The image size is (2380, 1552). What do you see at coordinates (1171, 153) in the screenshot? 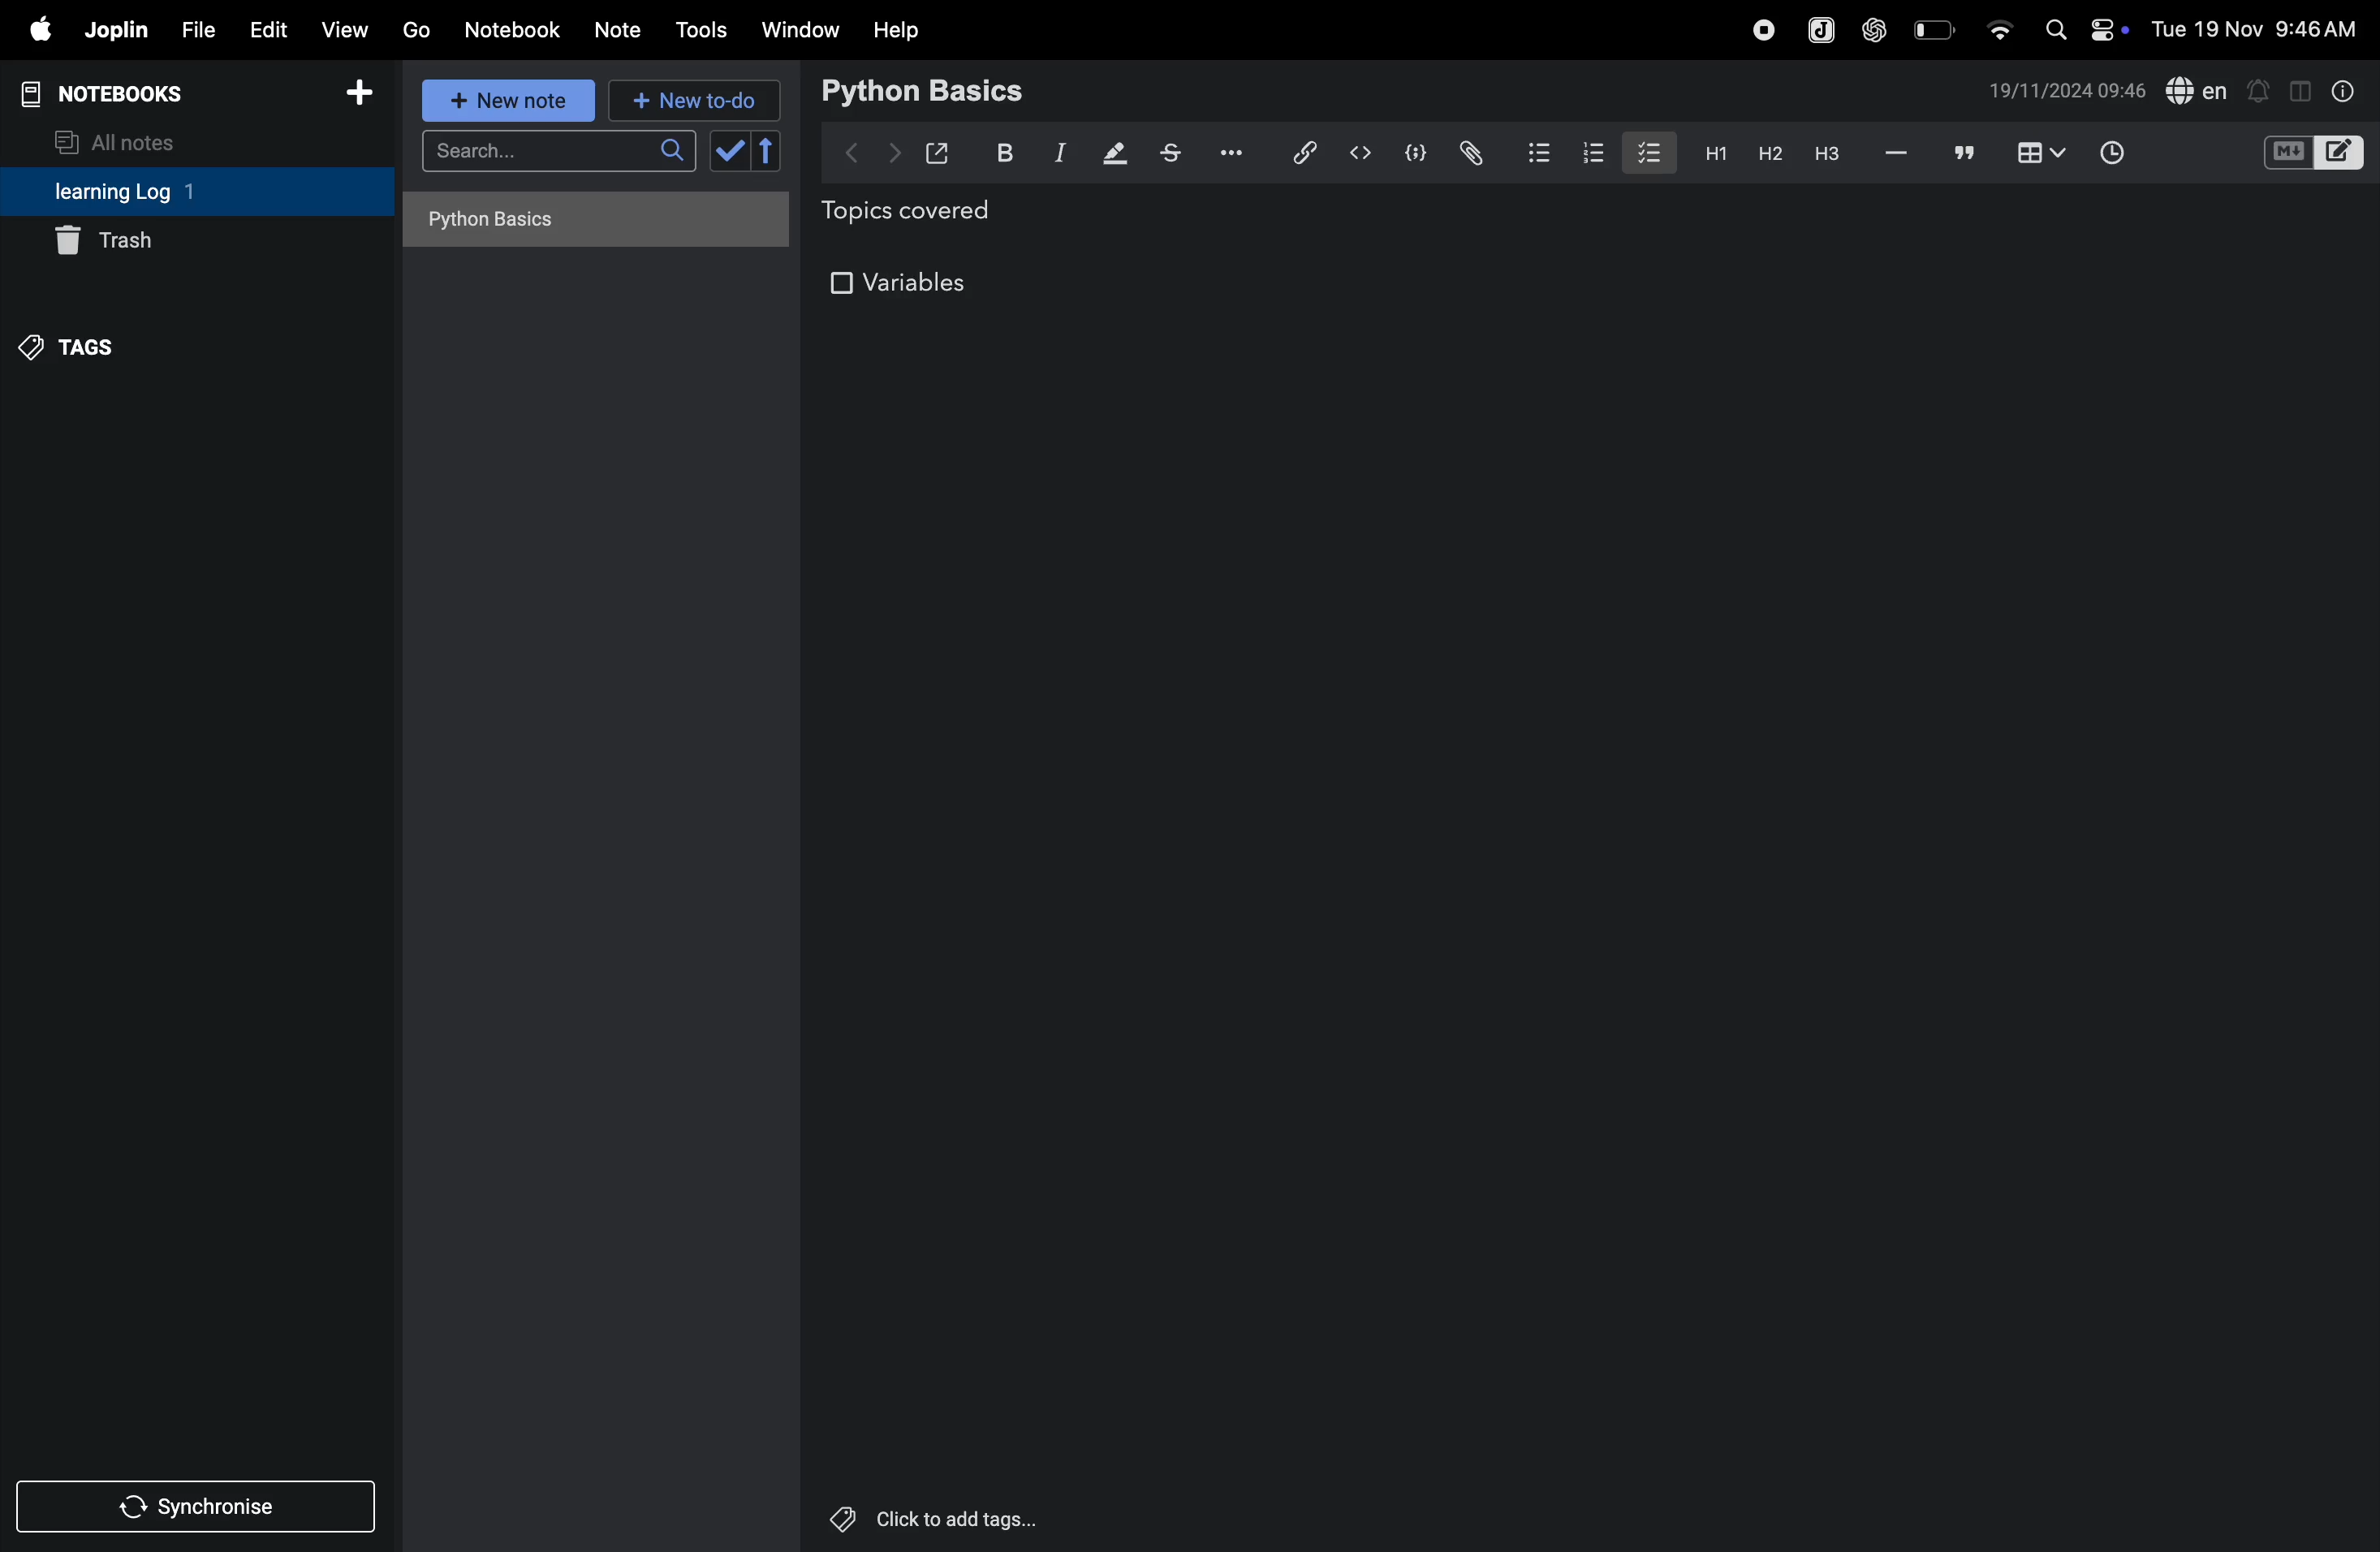
I see `strike through` at bounding box center [1171, 153].